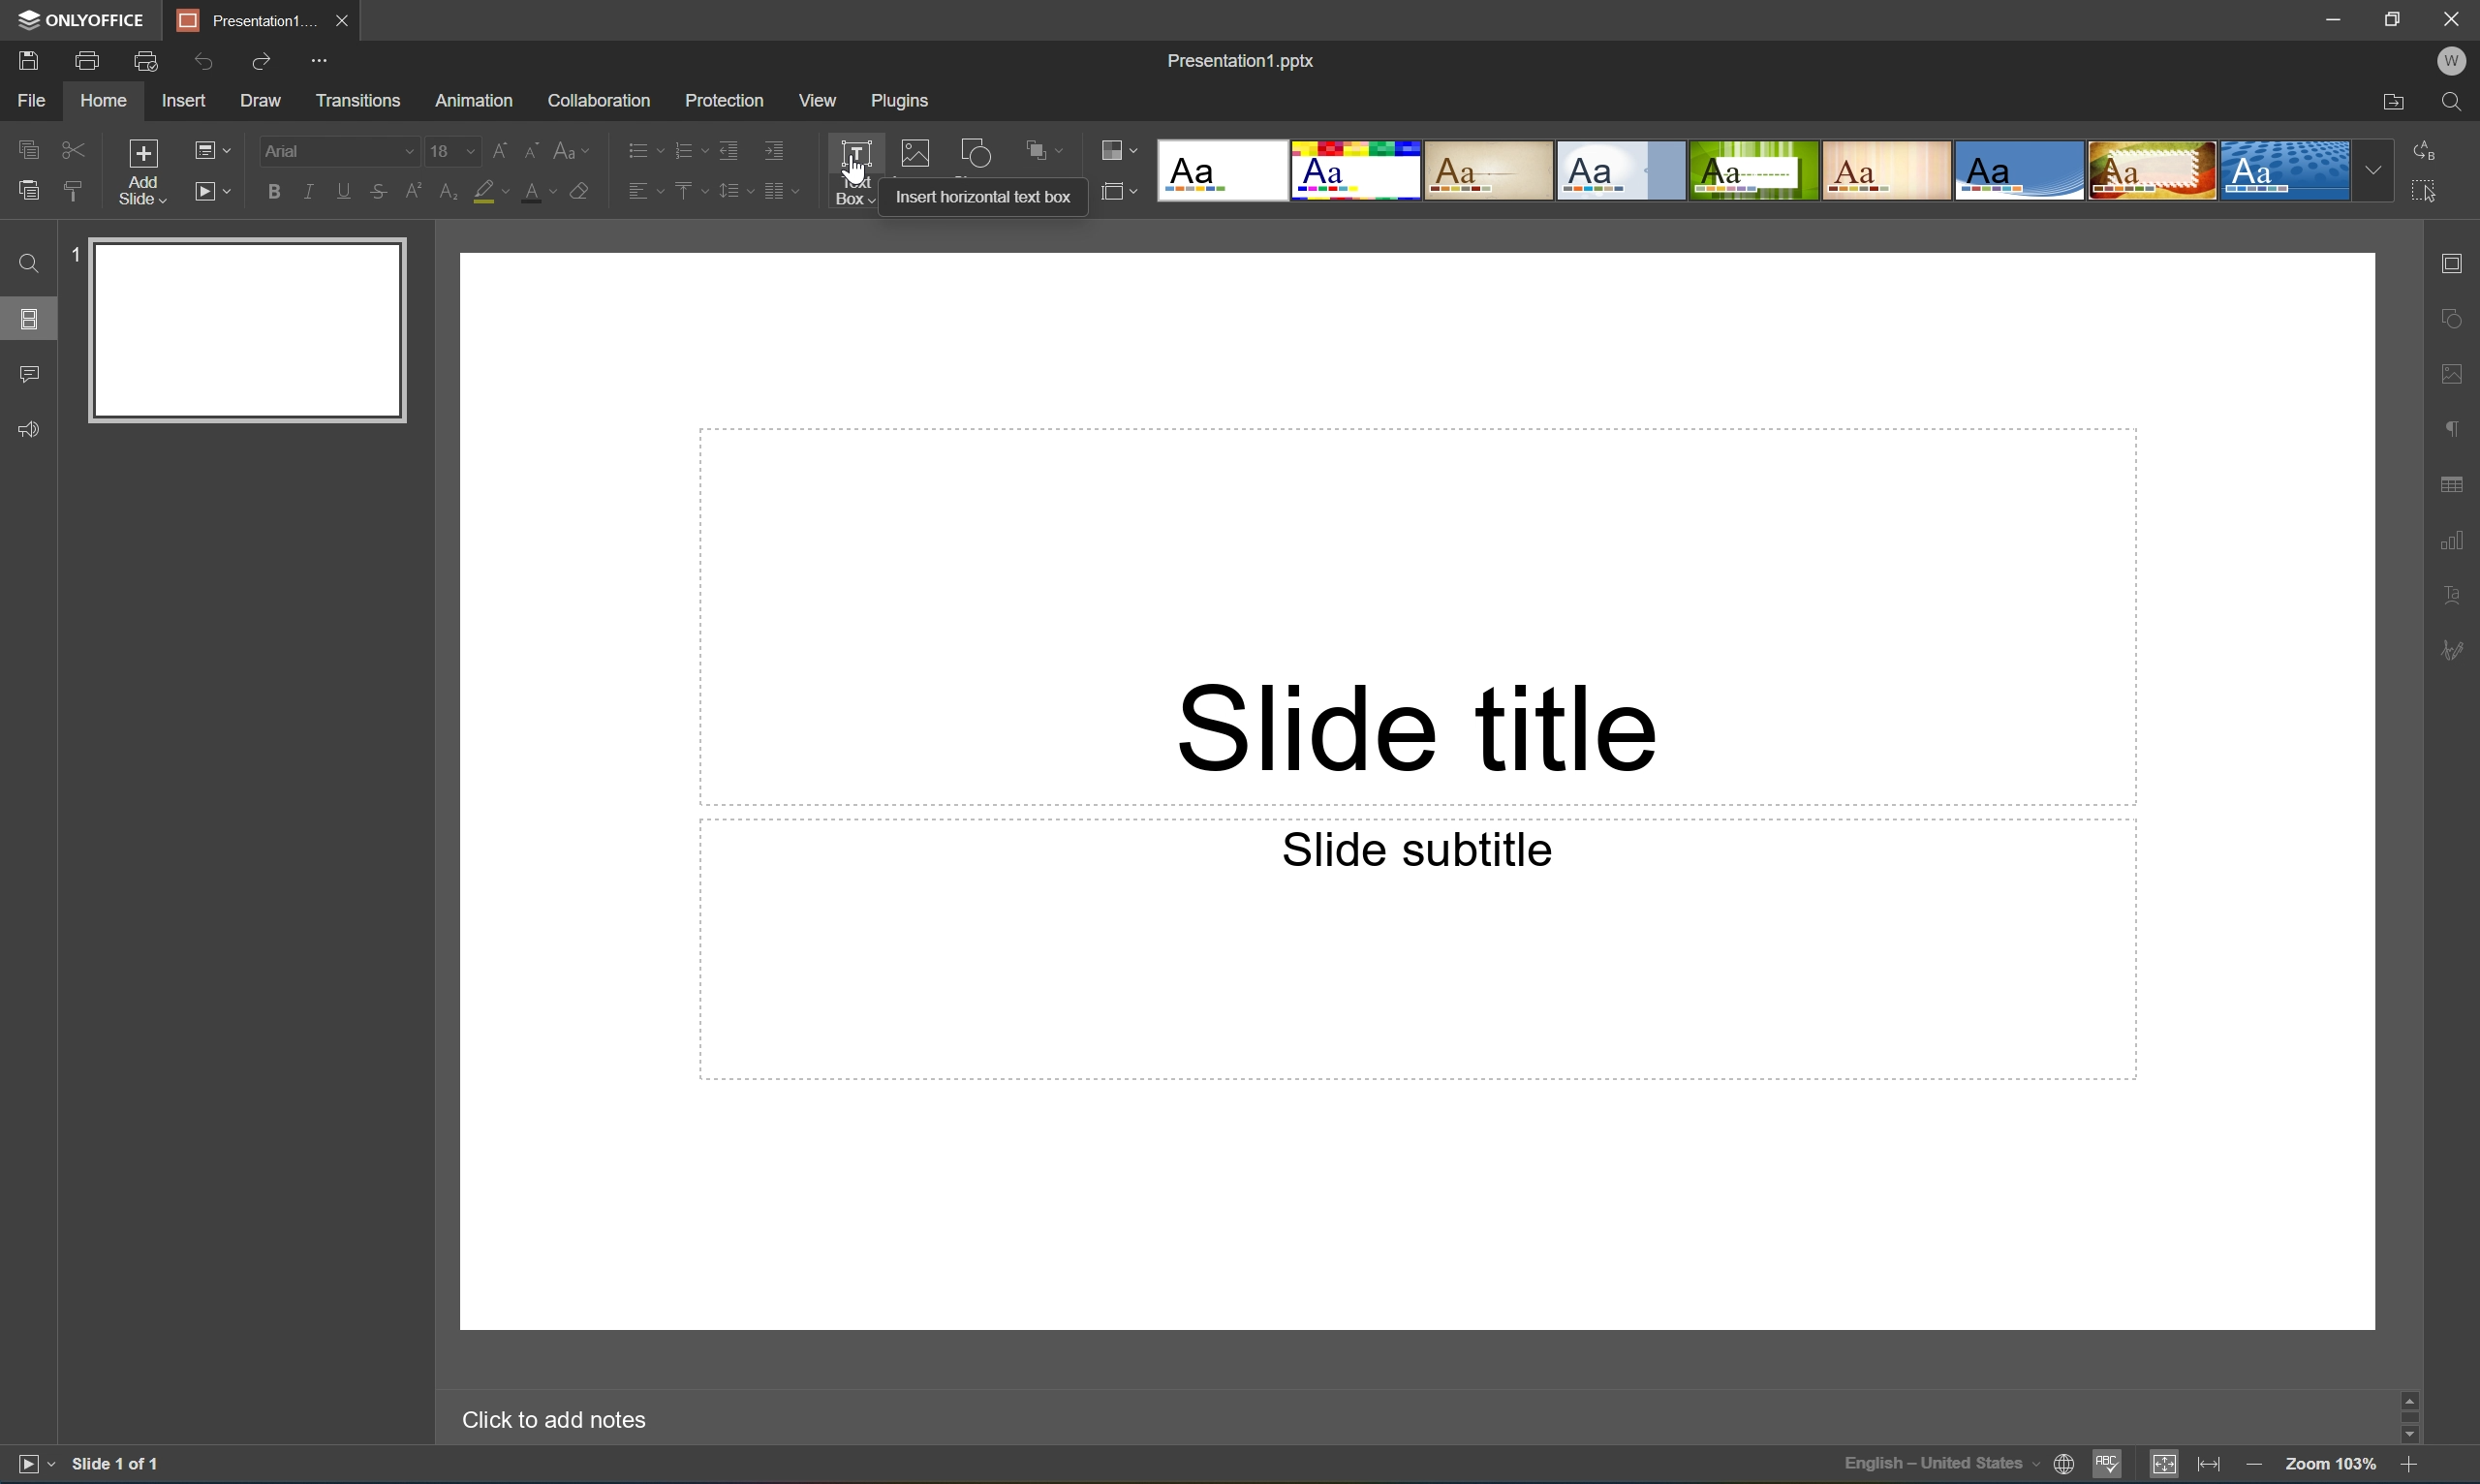 The image size is (2480, 1484). What do you see at coordinates (1941, 1466) in the screenshot?
I see `English - United States` at bounding box center [1941, 1466].